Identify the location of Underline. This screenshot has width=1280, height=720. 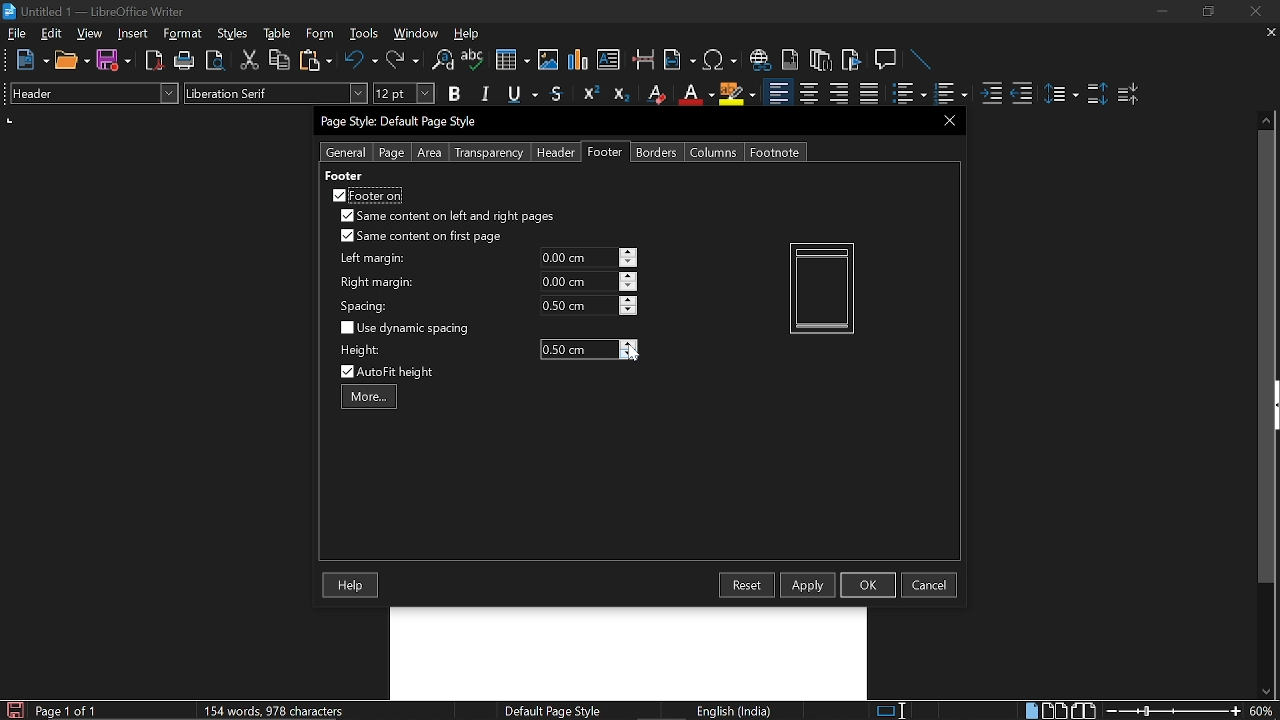
(524, 95).